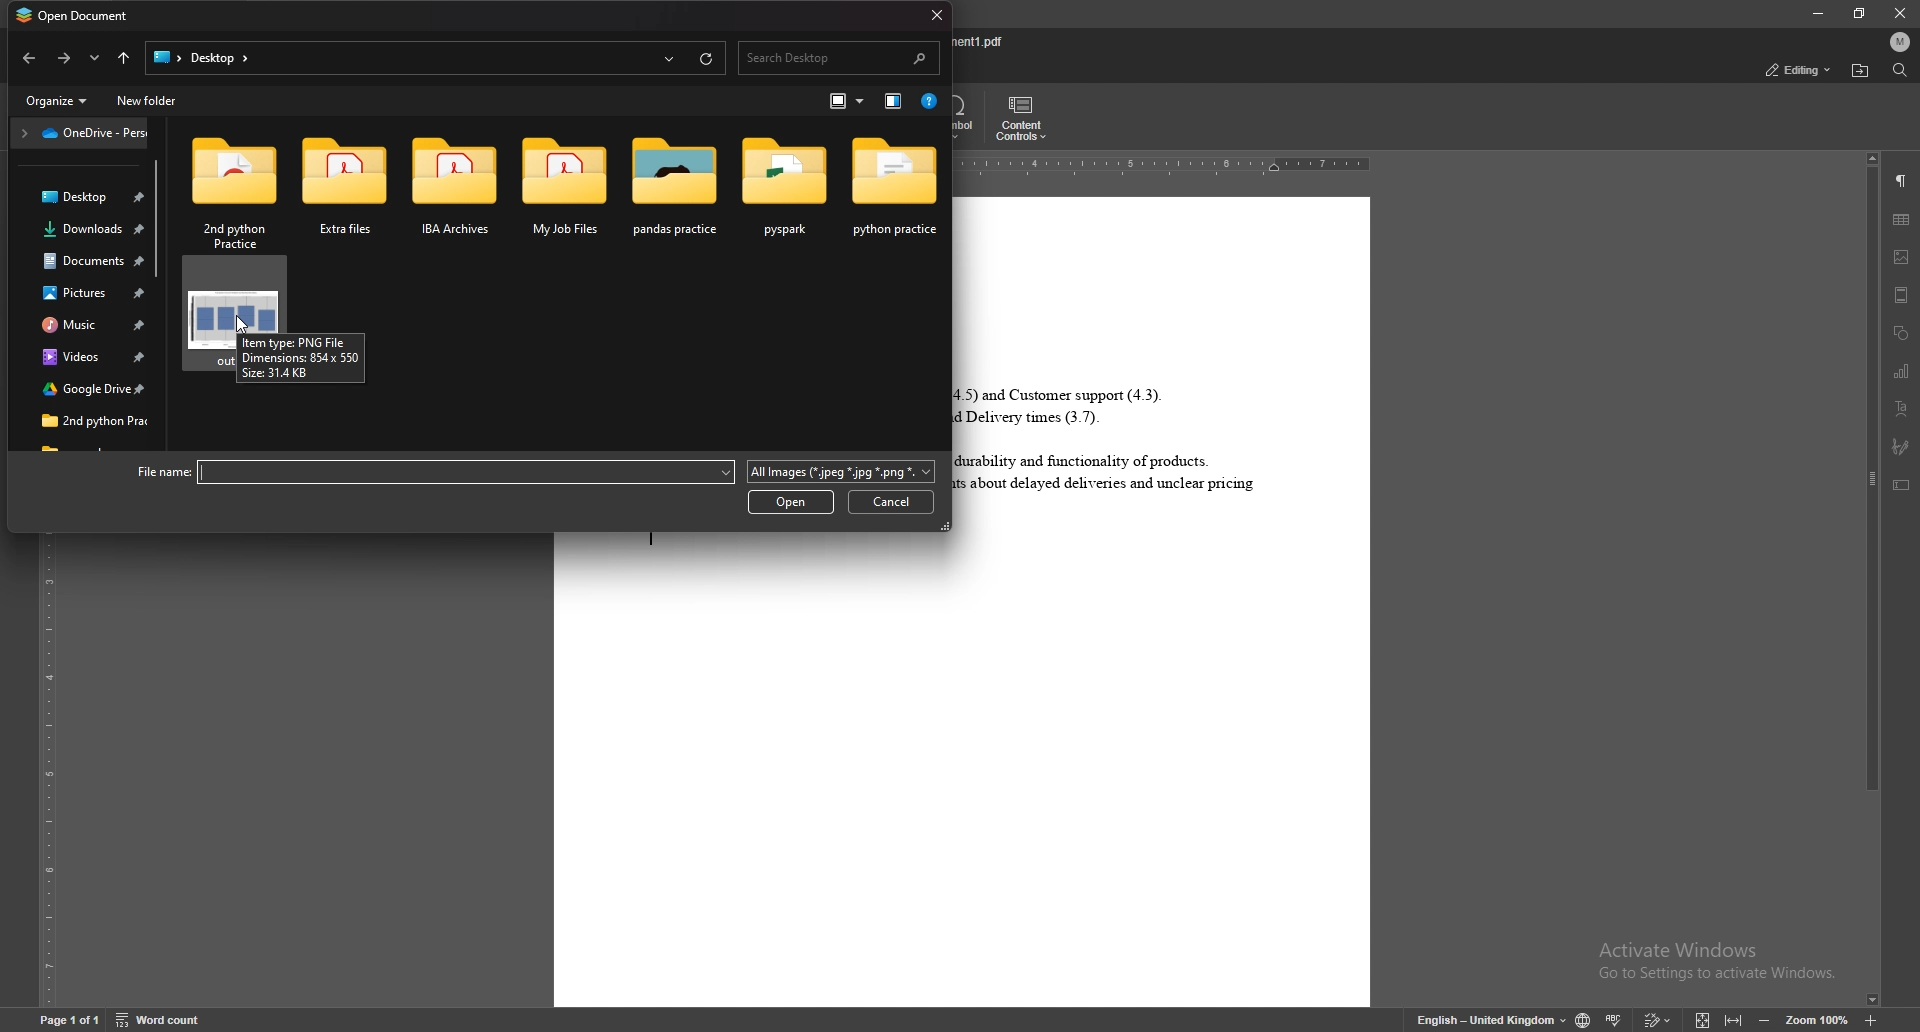  I want to click on open document, so click(79, 17).